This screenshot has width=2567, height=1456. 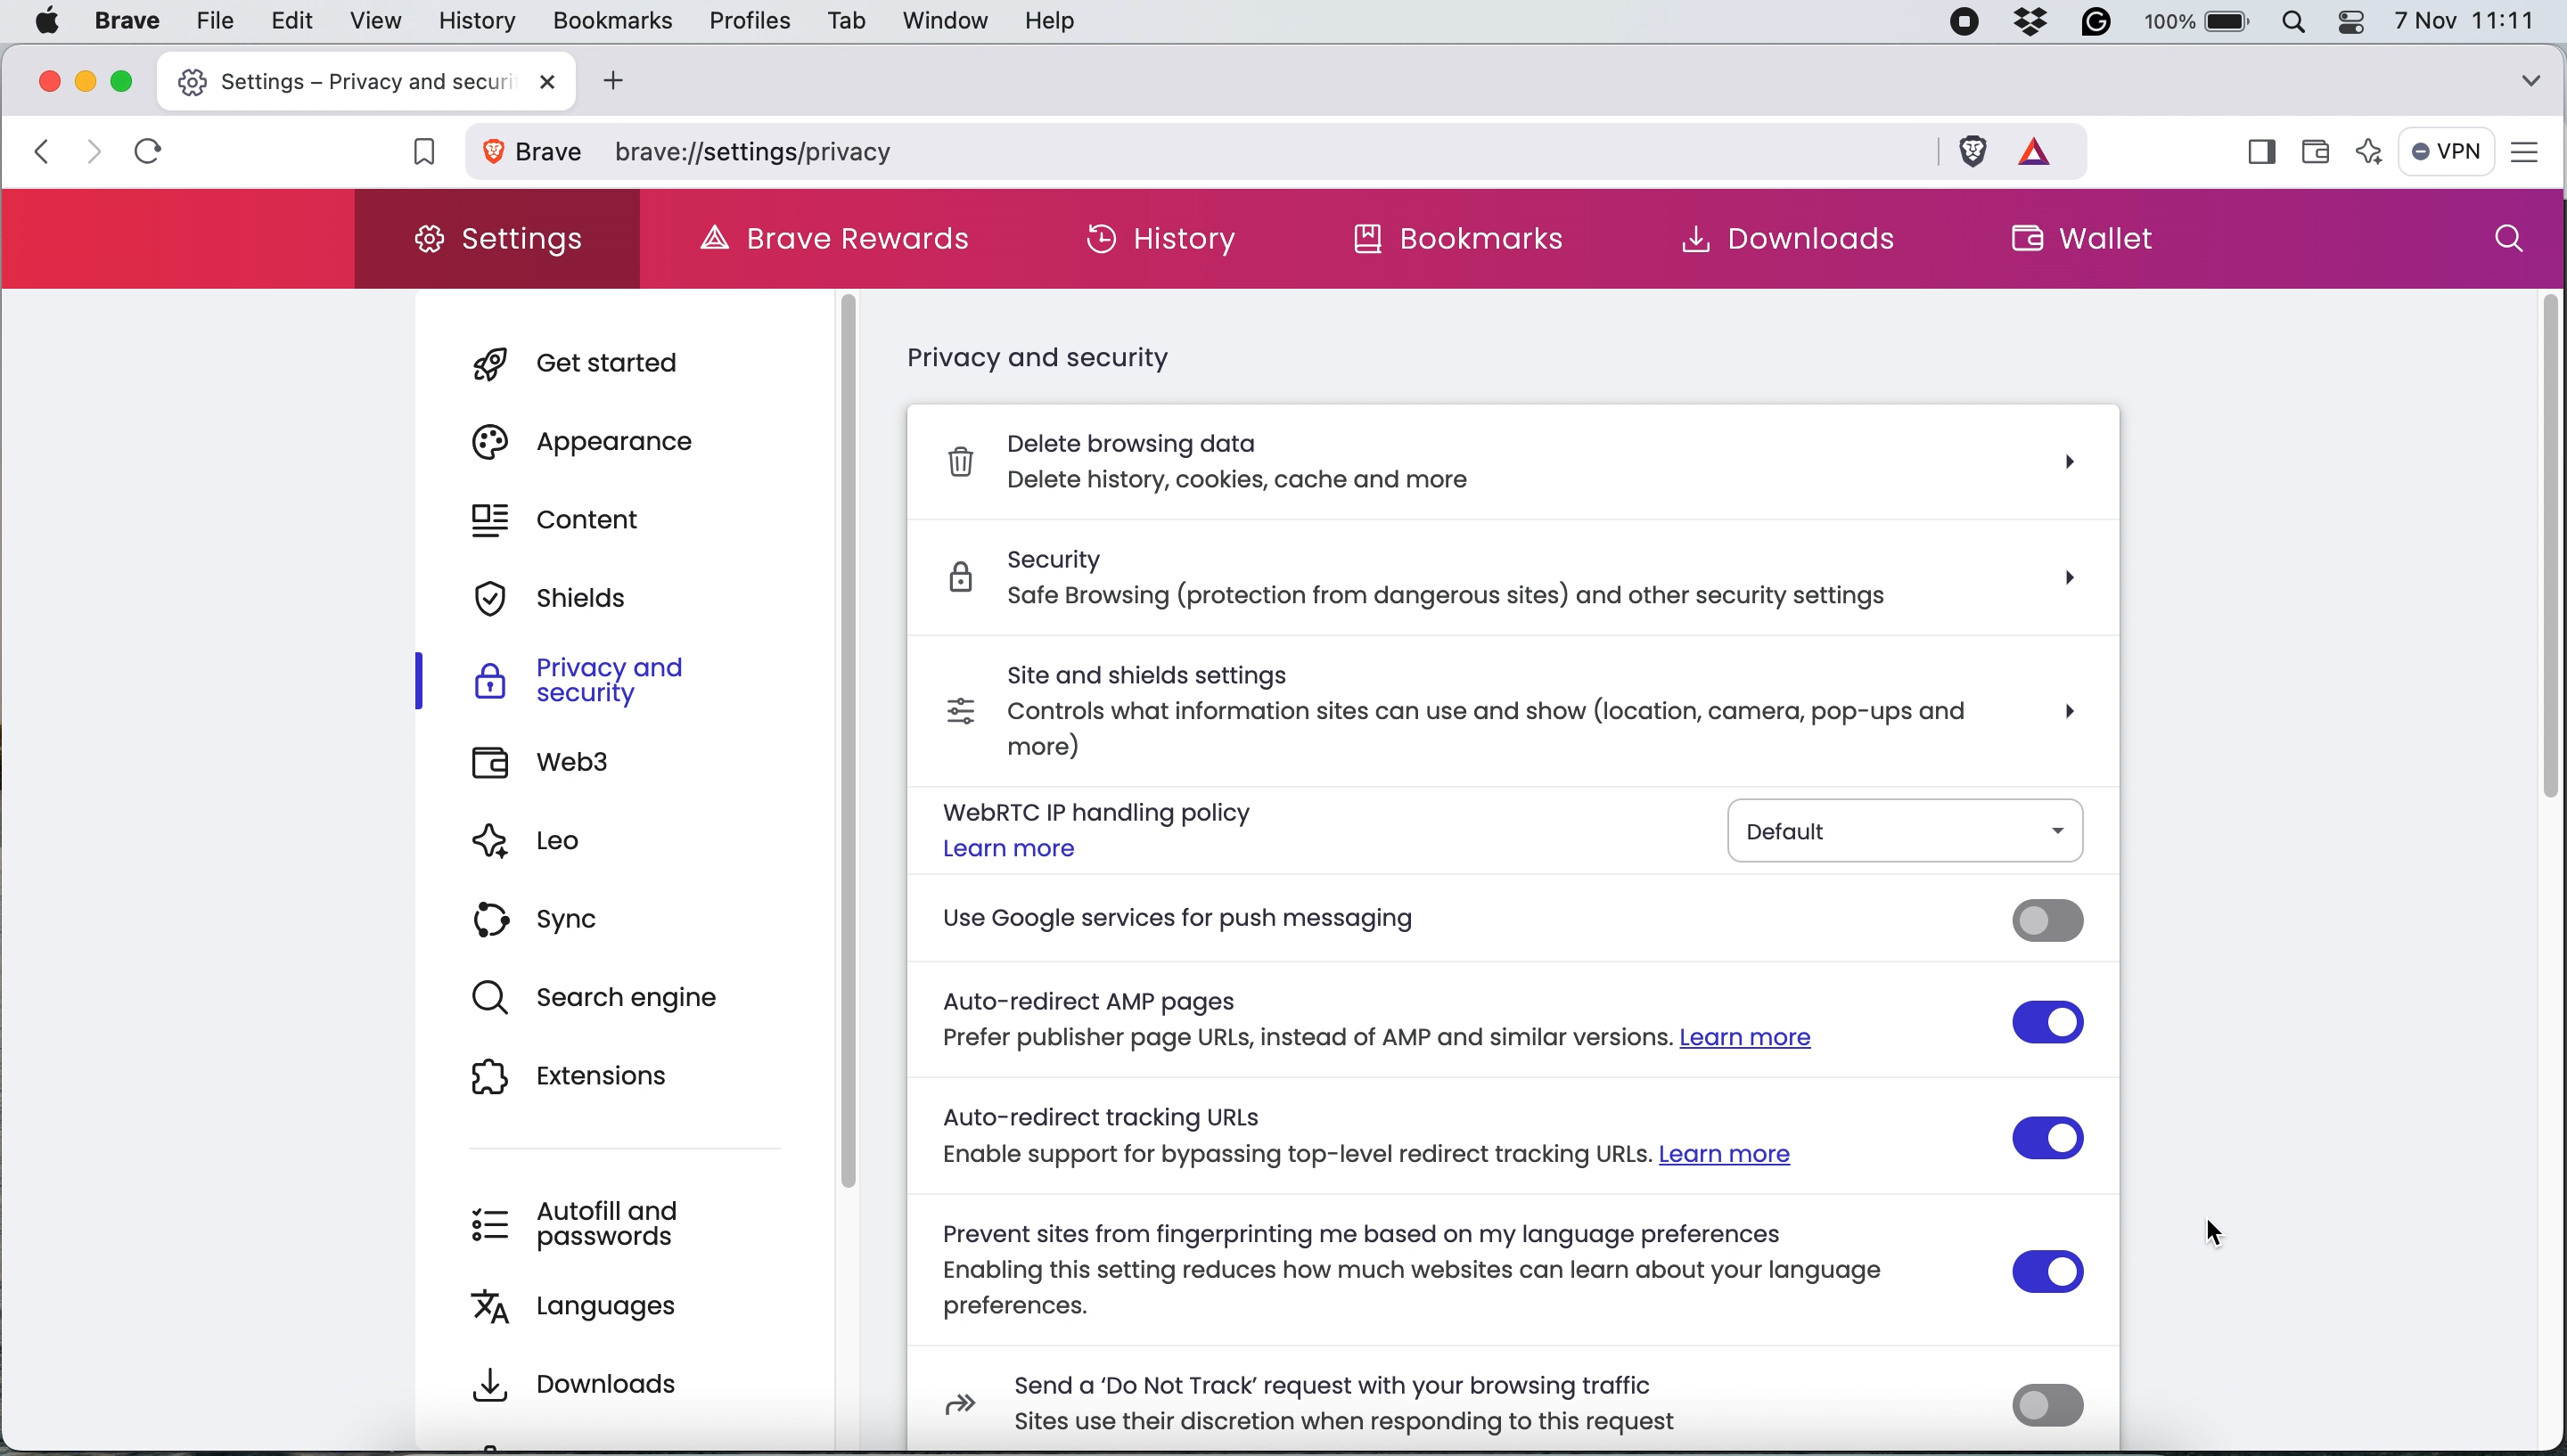 I want to click on dropbox, so click(x=2040, y=23).